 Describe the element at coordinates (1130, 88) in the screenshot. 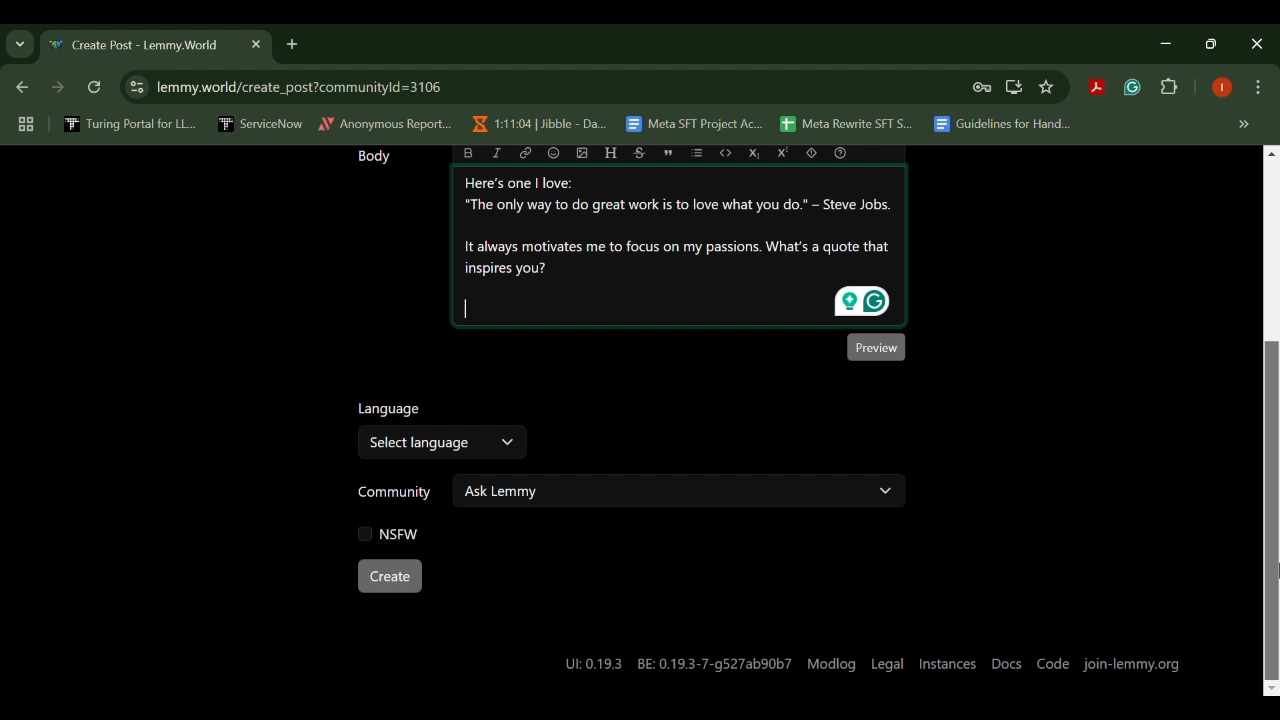

I see `Grammarly Extension` at that location.